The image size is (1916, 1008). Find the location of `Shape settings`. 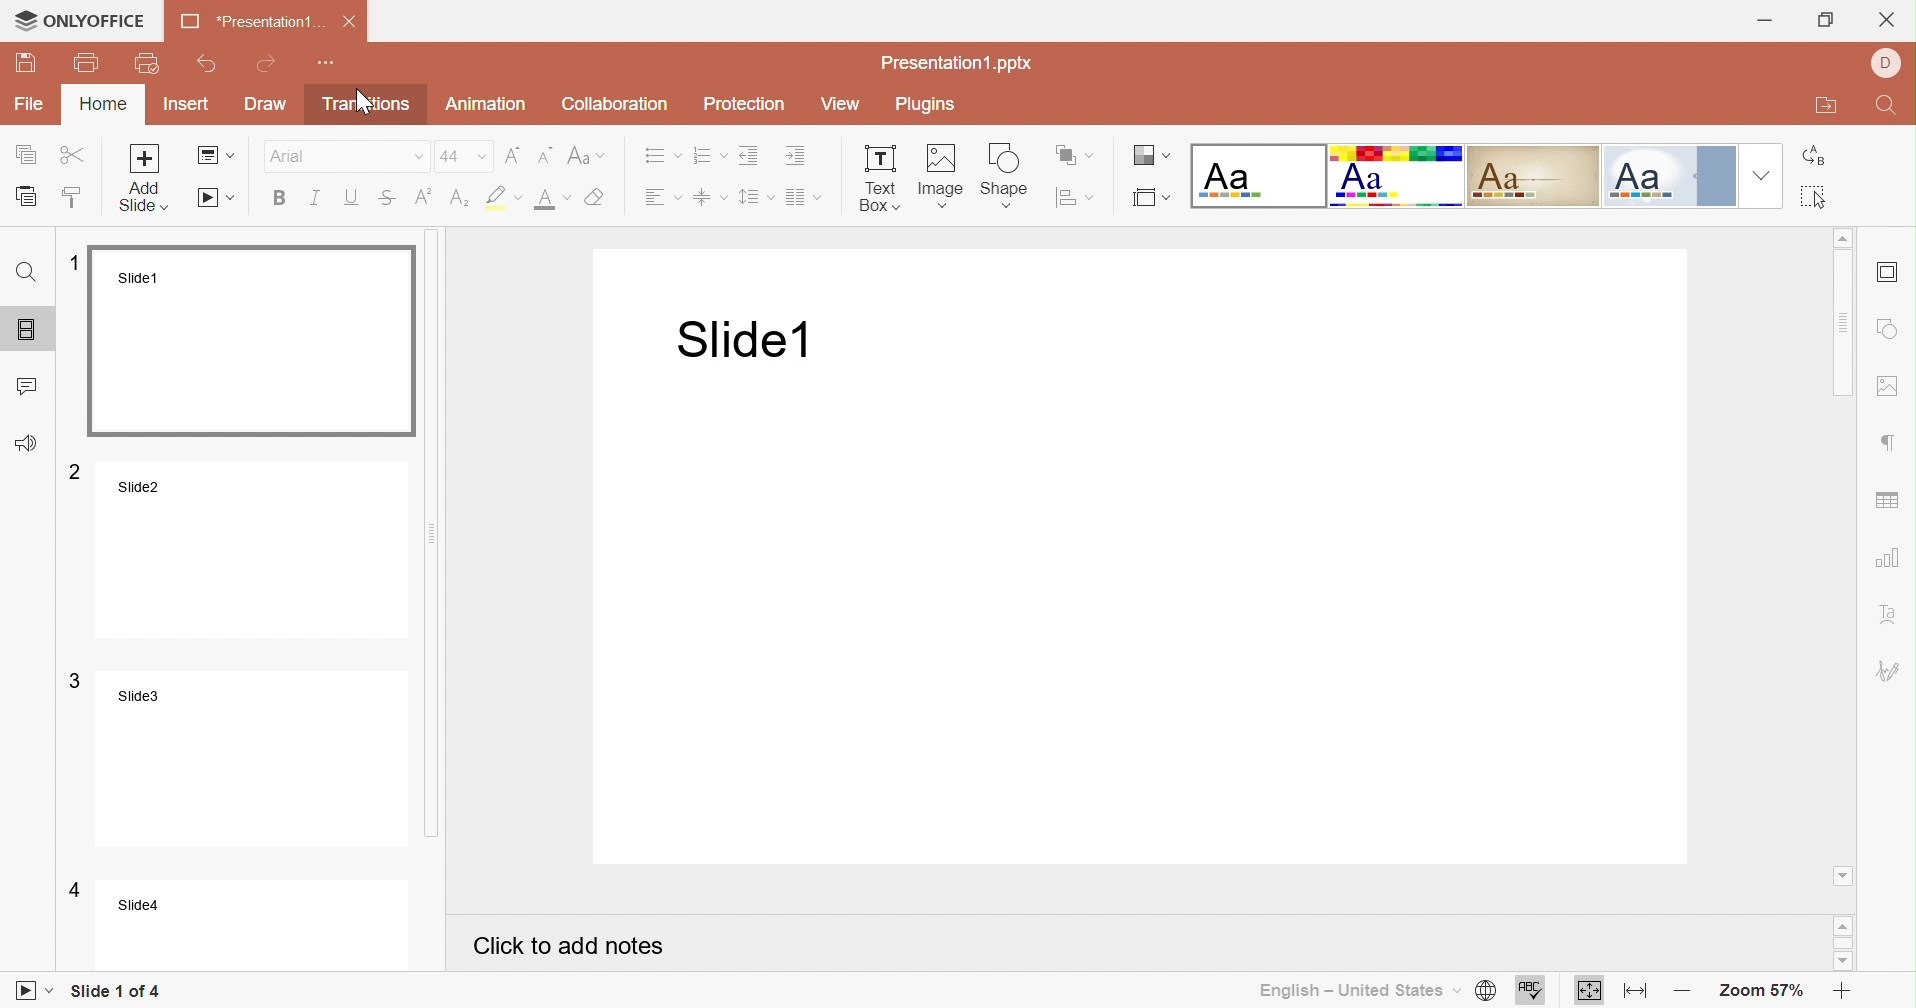

Shape settings is located at coordinates (1886, 330).